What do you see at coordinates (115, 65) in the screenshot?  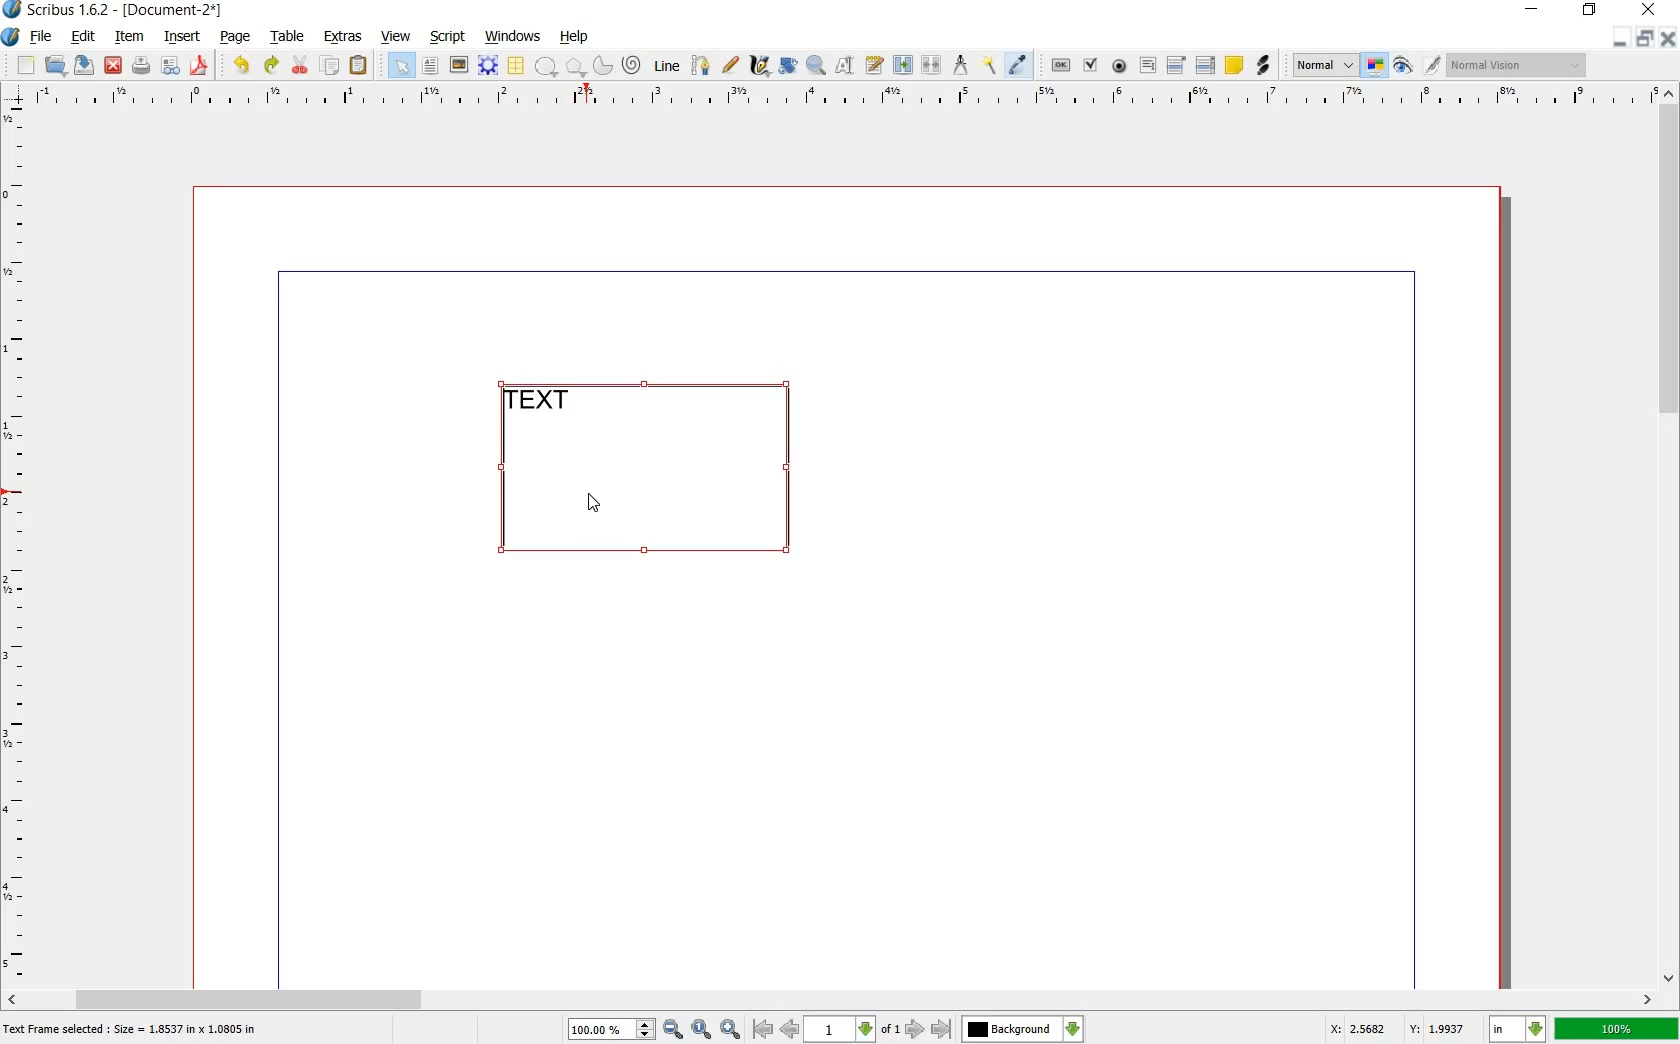 I see `close` at bounding box center [115, 65].